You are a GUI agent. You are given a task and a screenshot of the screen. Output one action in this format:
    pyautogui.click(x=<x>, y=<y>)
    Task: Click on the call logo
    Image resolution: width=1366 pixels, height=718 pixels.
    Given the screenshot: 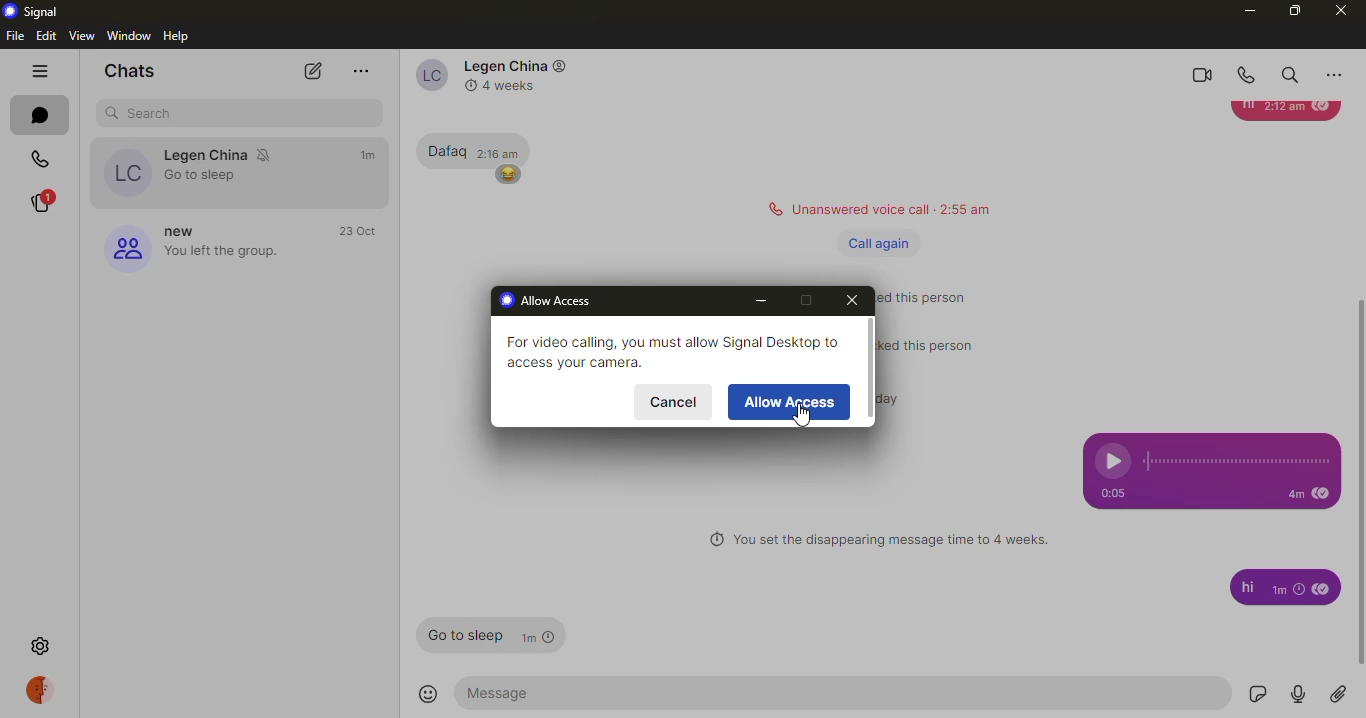 What is the action you would take?
    pyautogui.click(x=771, y=208)
    